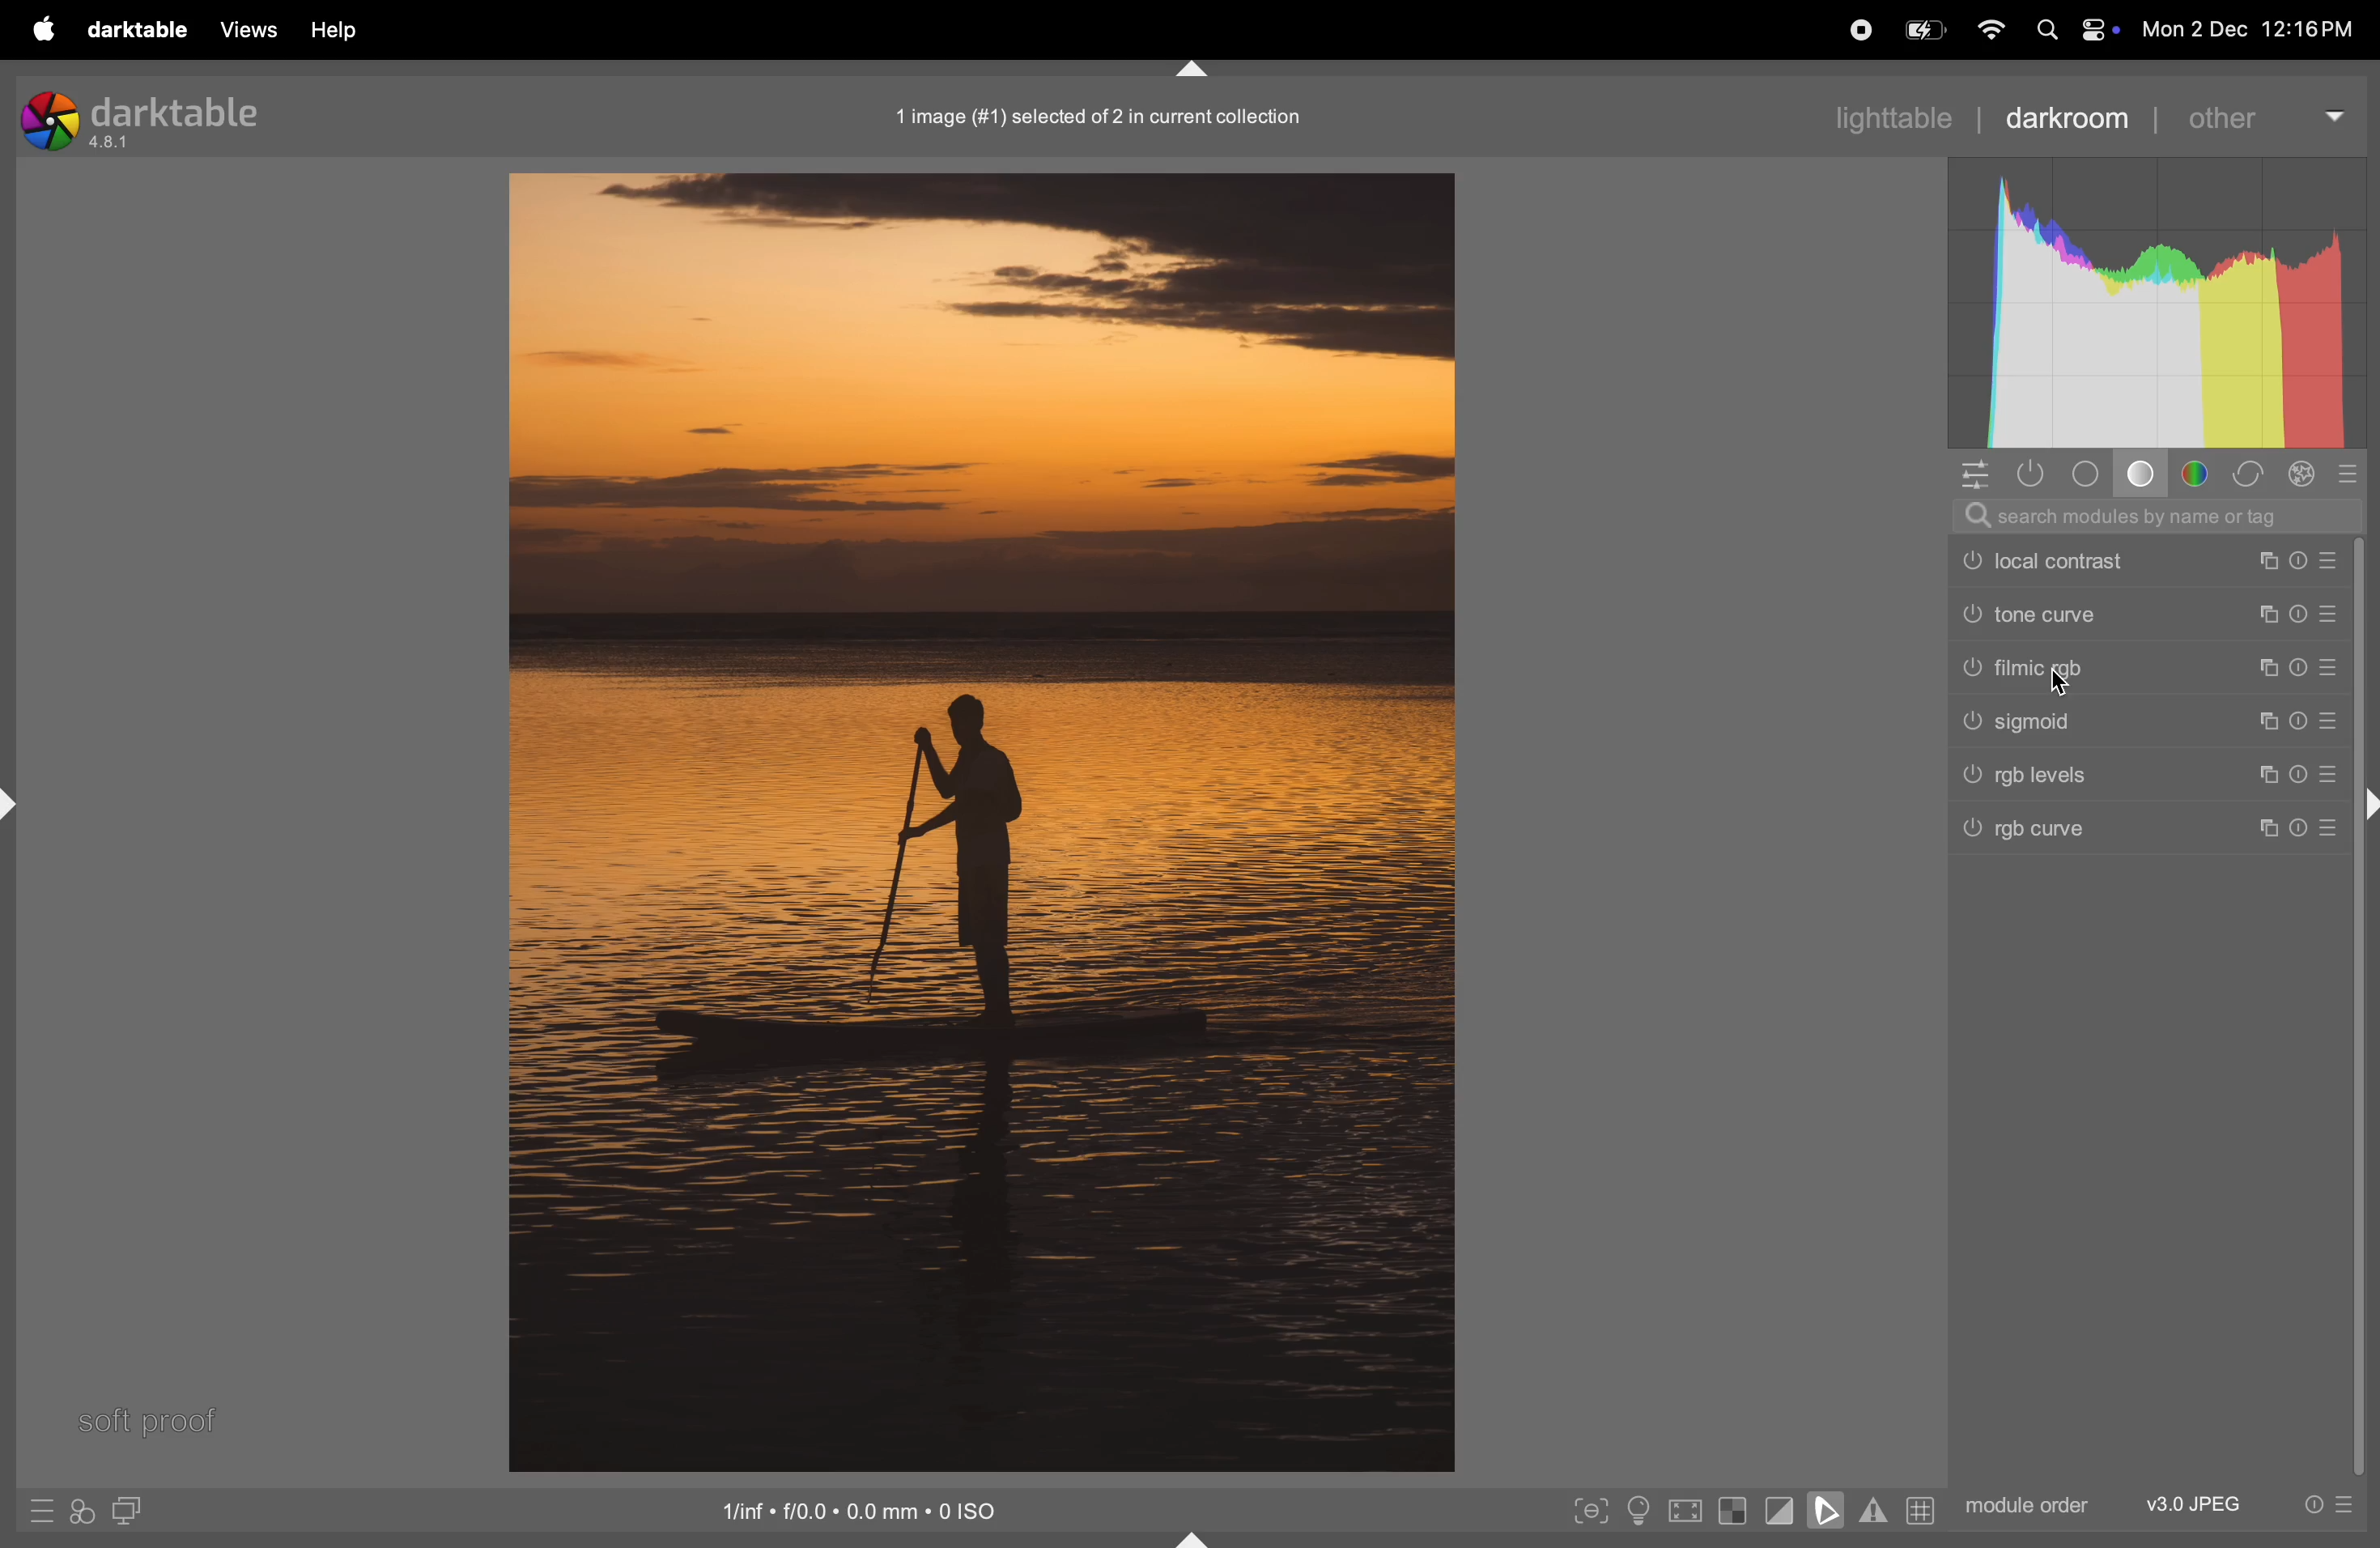 The image size is (2380, 1548). Describe the element at coordinates (2148, 833) in the screenshot. I see `rgb curve` at that location.